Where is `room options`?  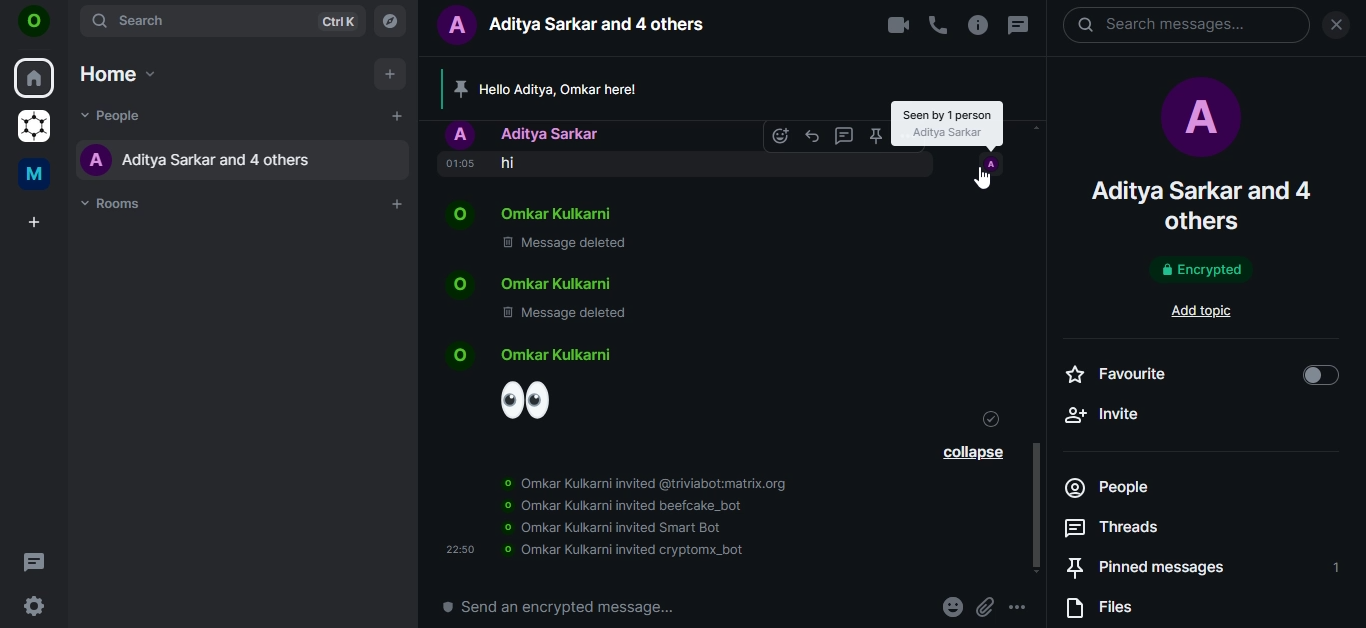
room options is located at coordinates (980, 26).